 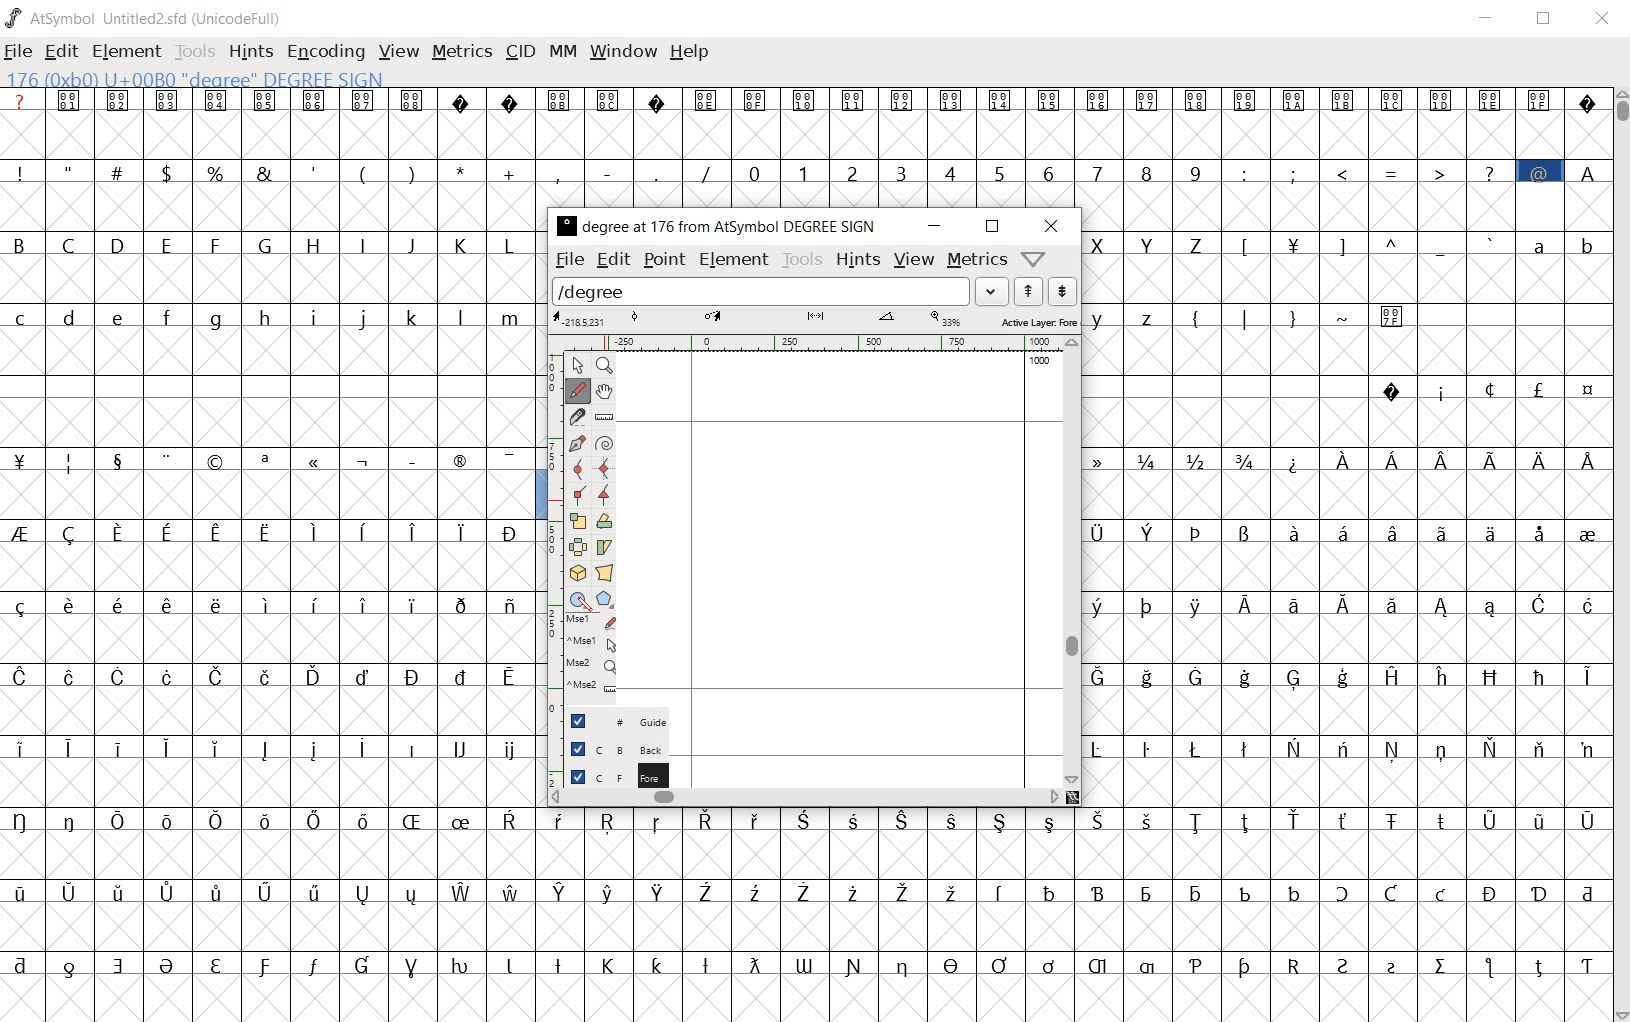 I want to click on empty glyph slots, so click(x=271, y=496).